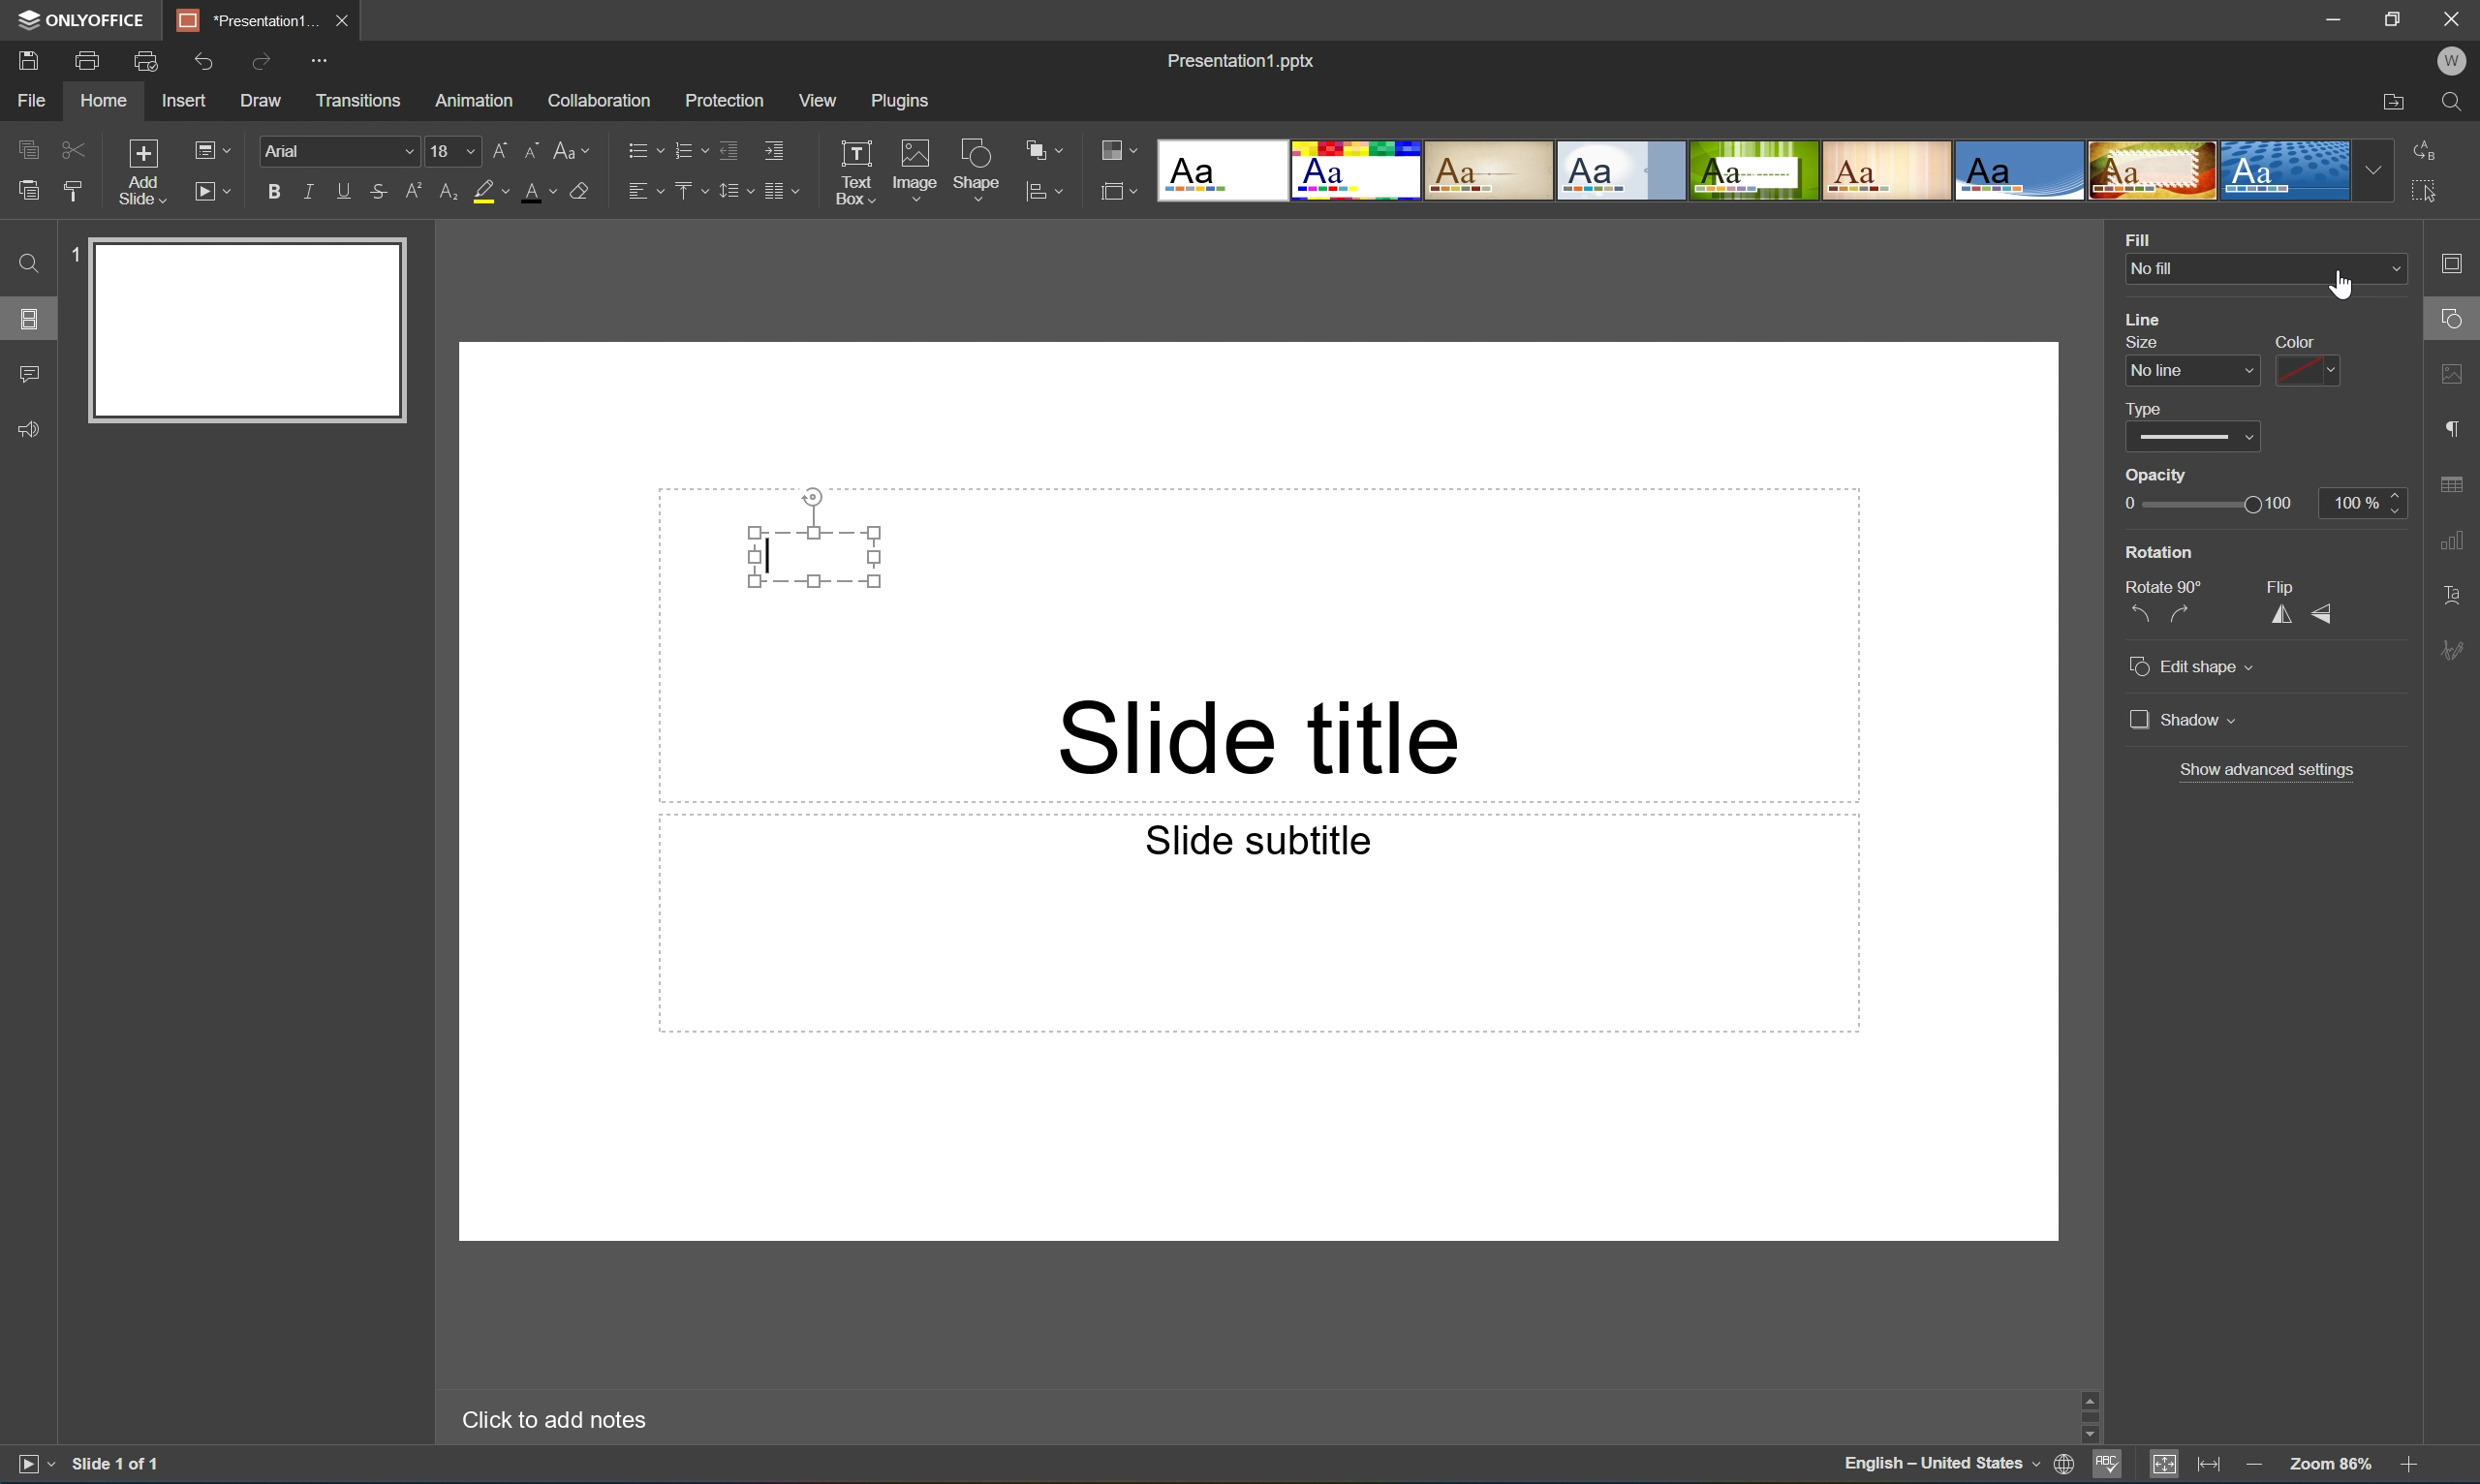 The image size is (2480, 1484). I want to click on Clear style, so click(580, 189).